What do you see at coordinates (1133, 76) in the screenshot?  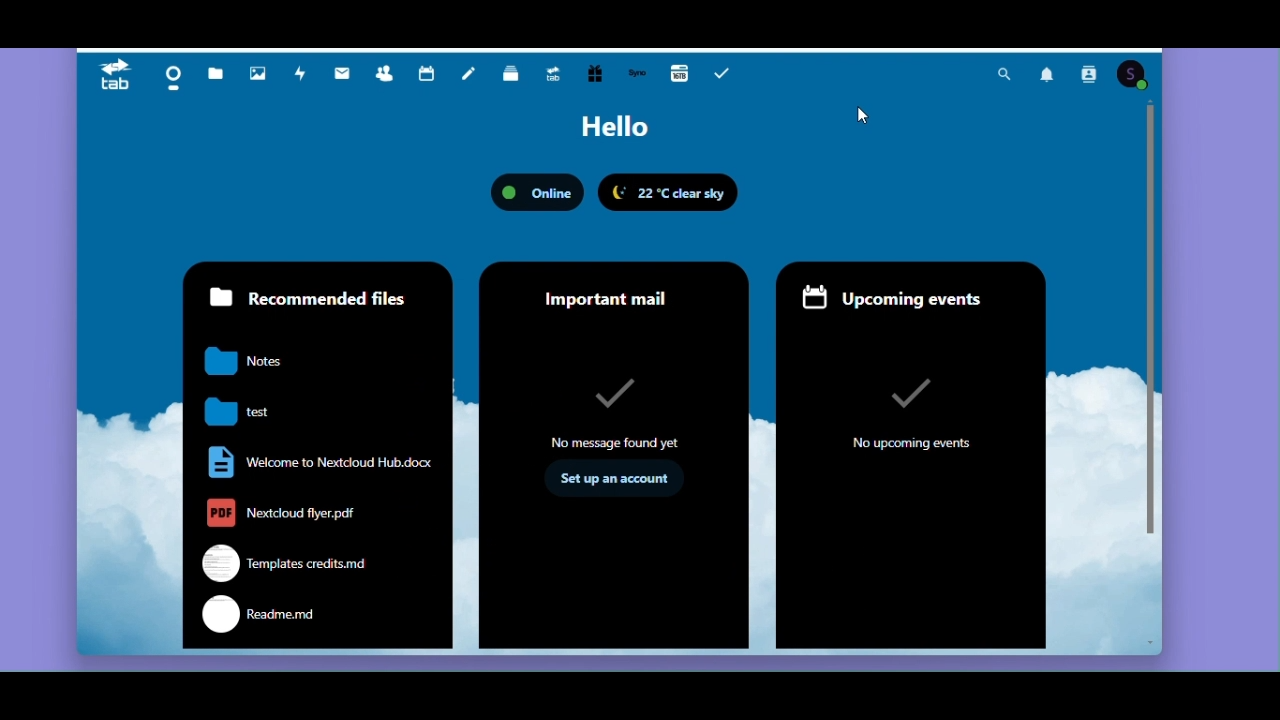 I see `Account icon` at bounding box center [1133, 76].